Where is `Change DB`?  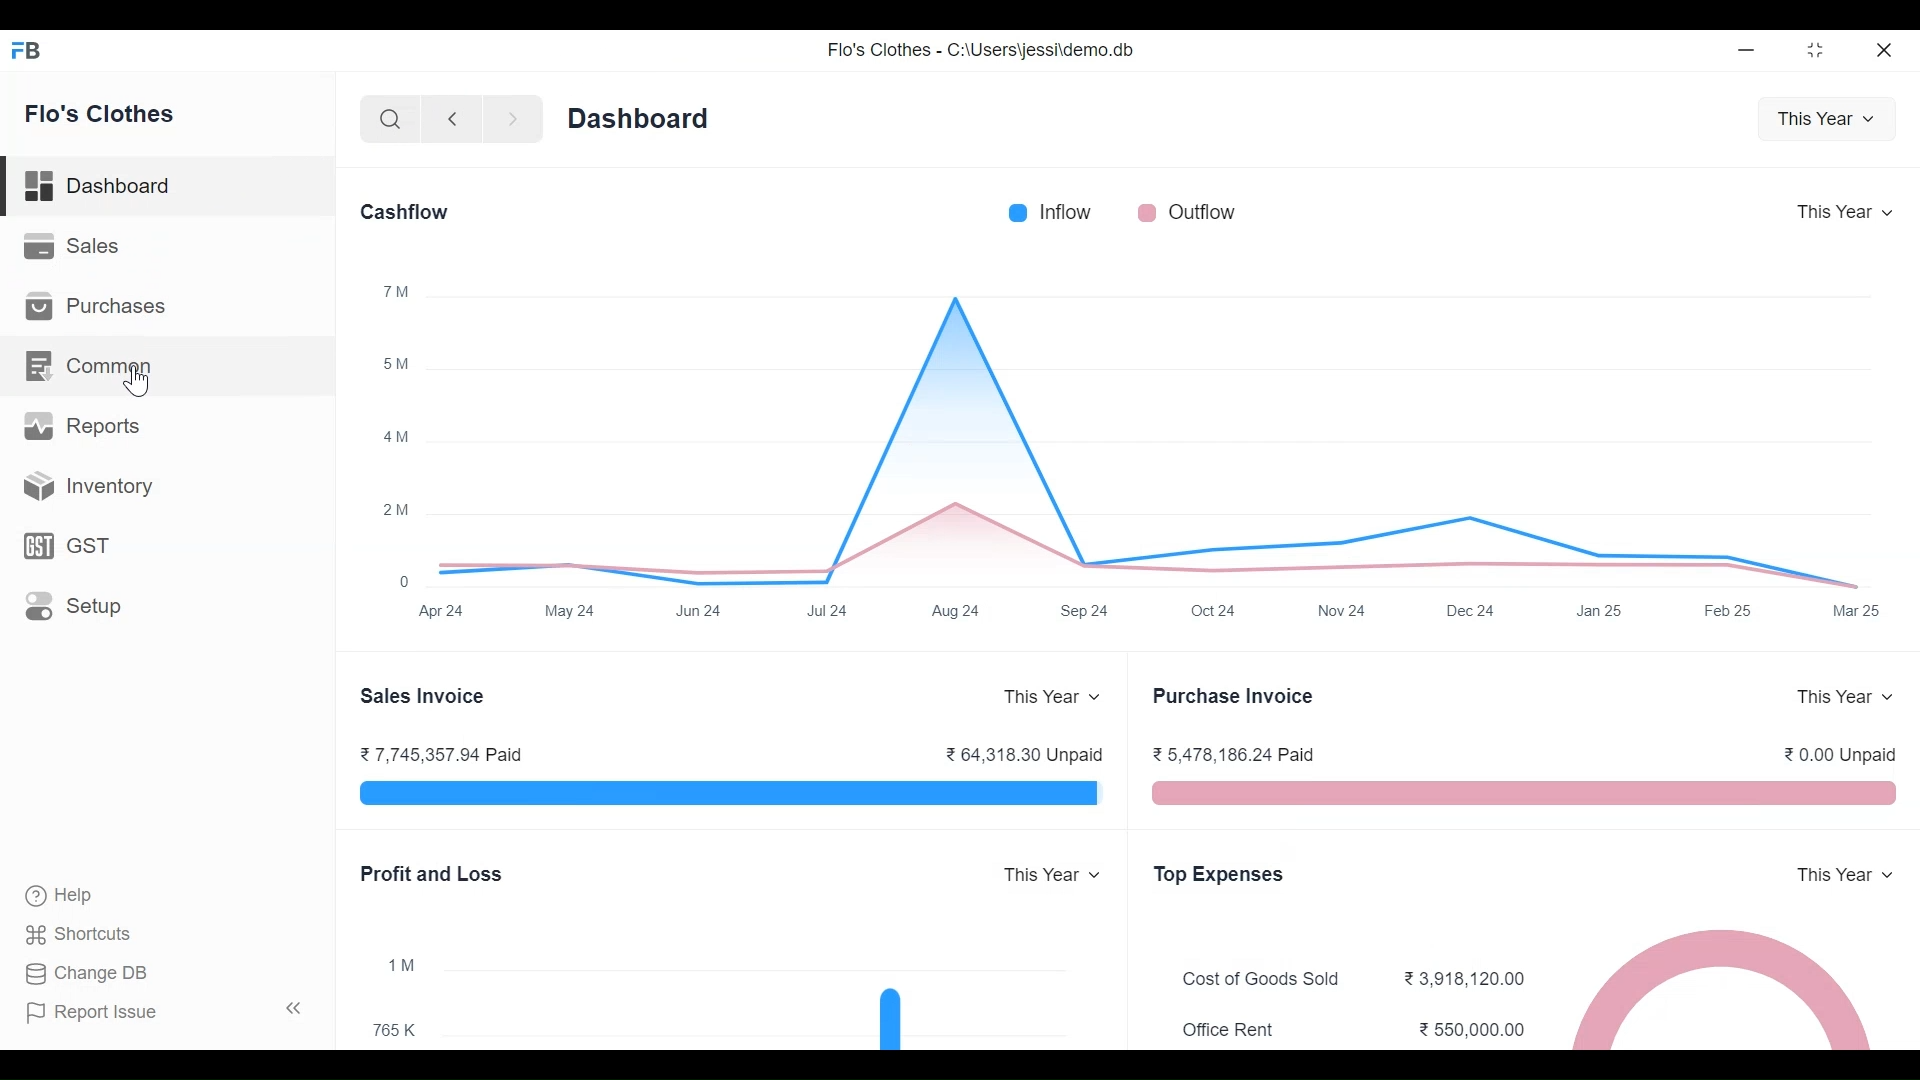
Change DB is located at coordinates (85, 971).